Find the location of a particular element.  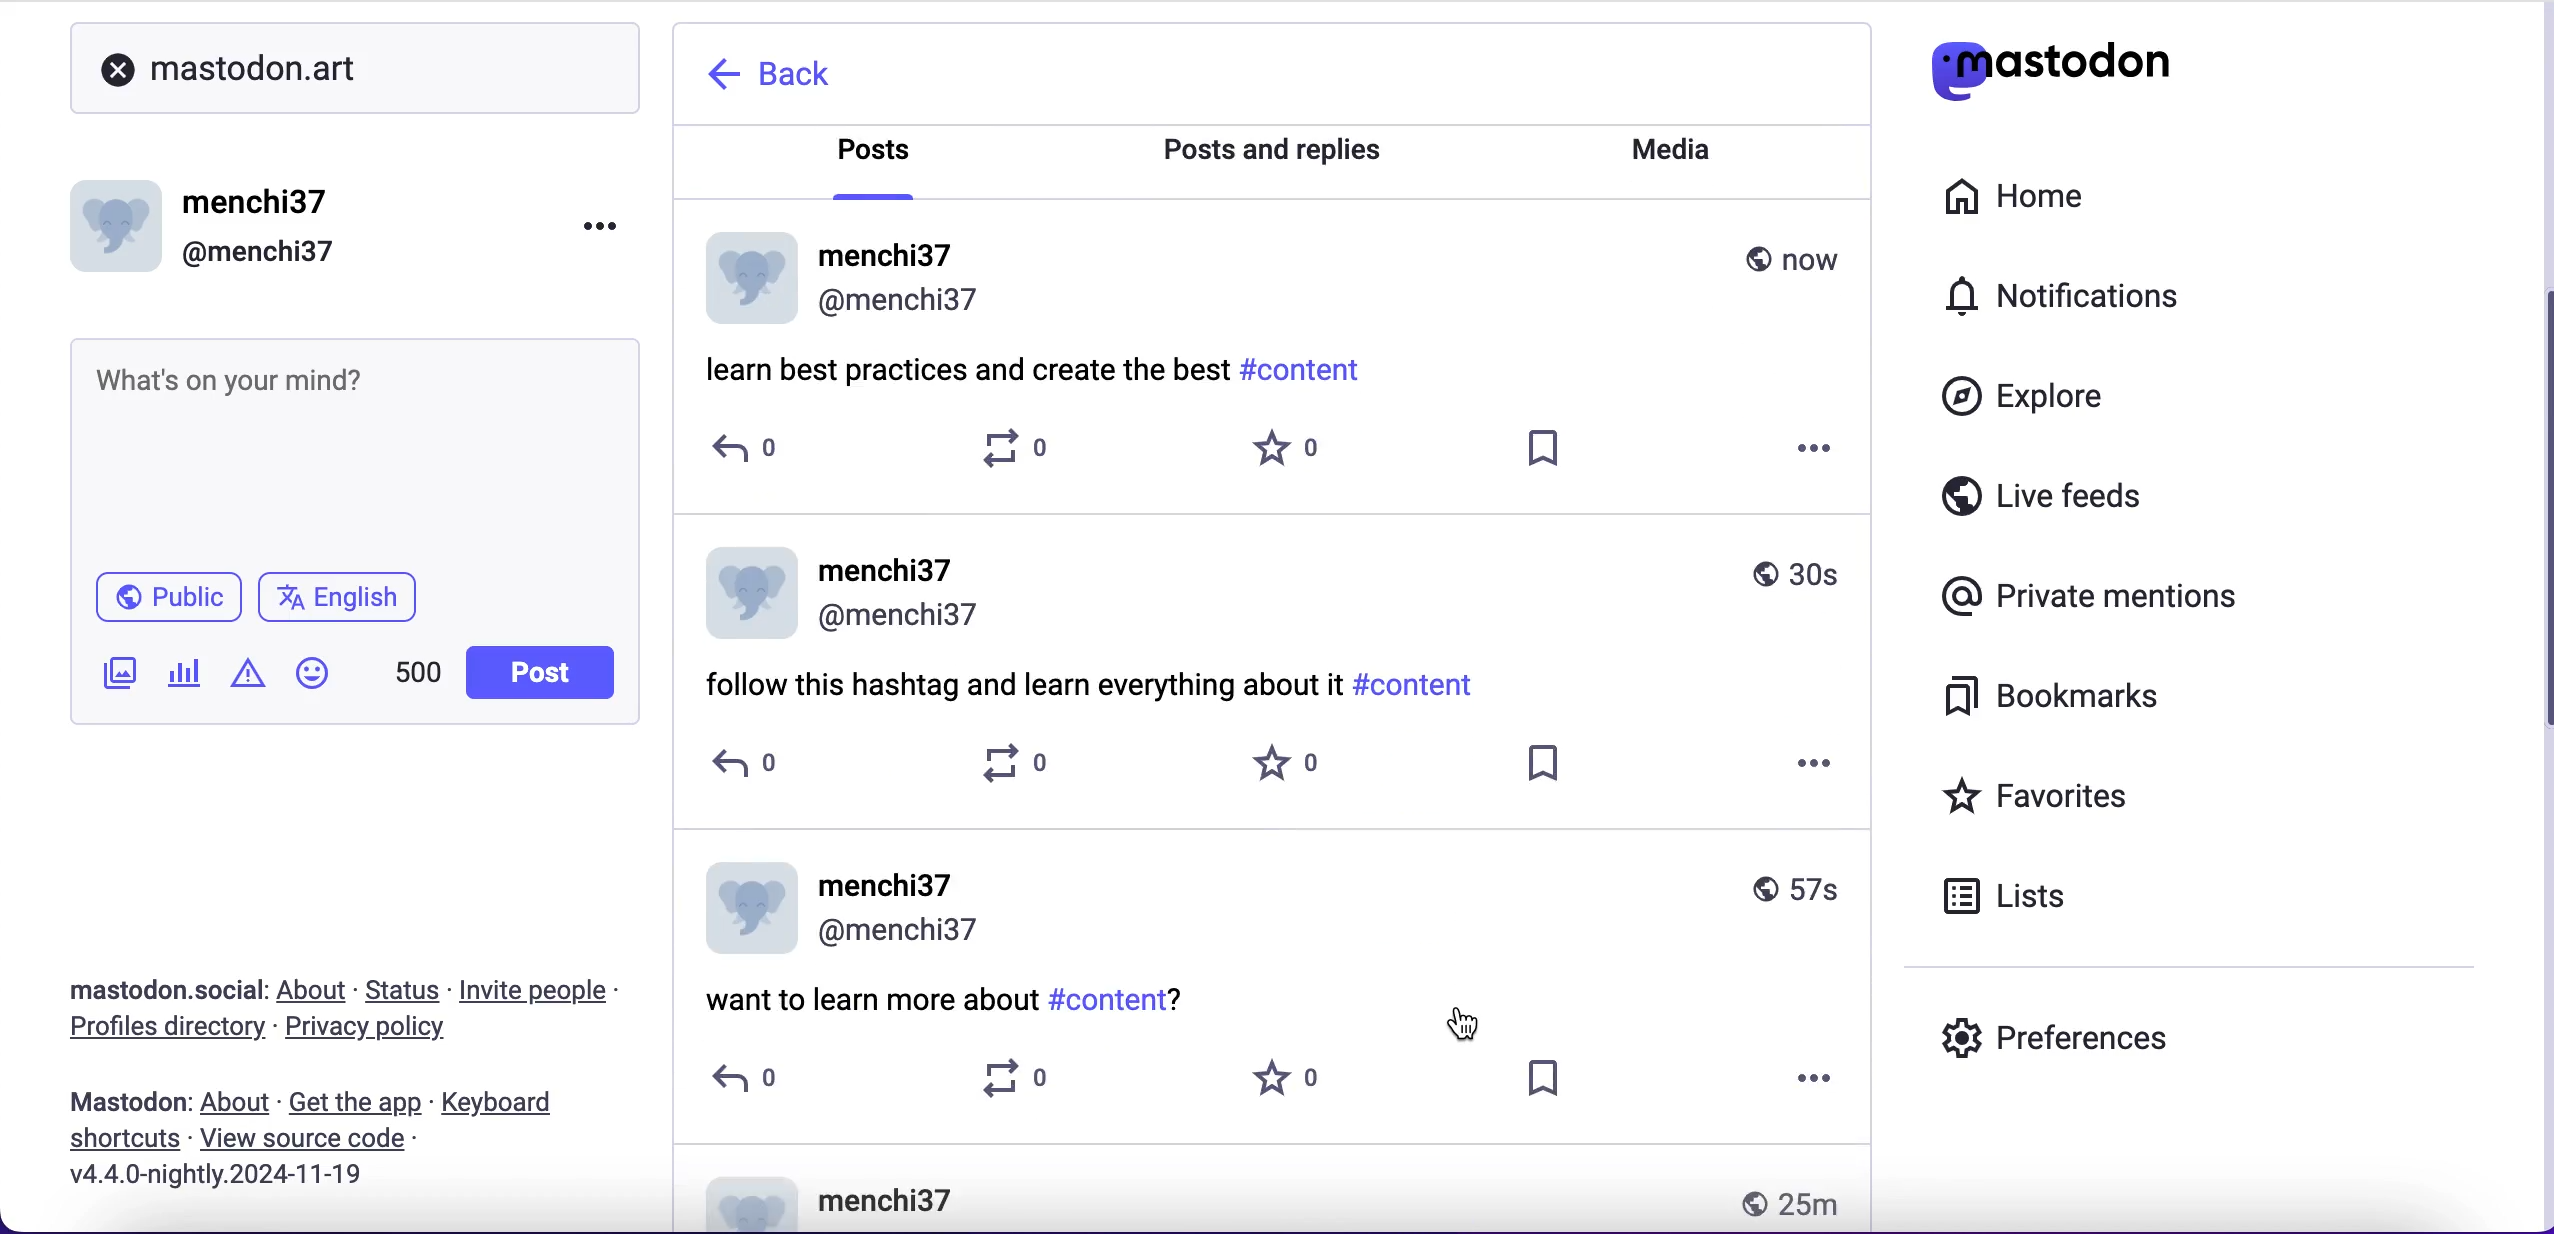

lists is located at coordinates (2021, 902).